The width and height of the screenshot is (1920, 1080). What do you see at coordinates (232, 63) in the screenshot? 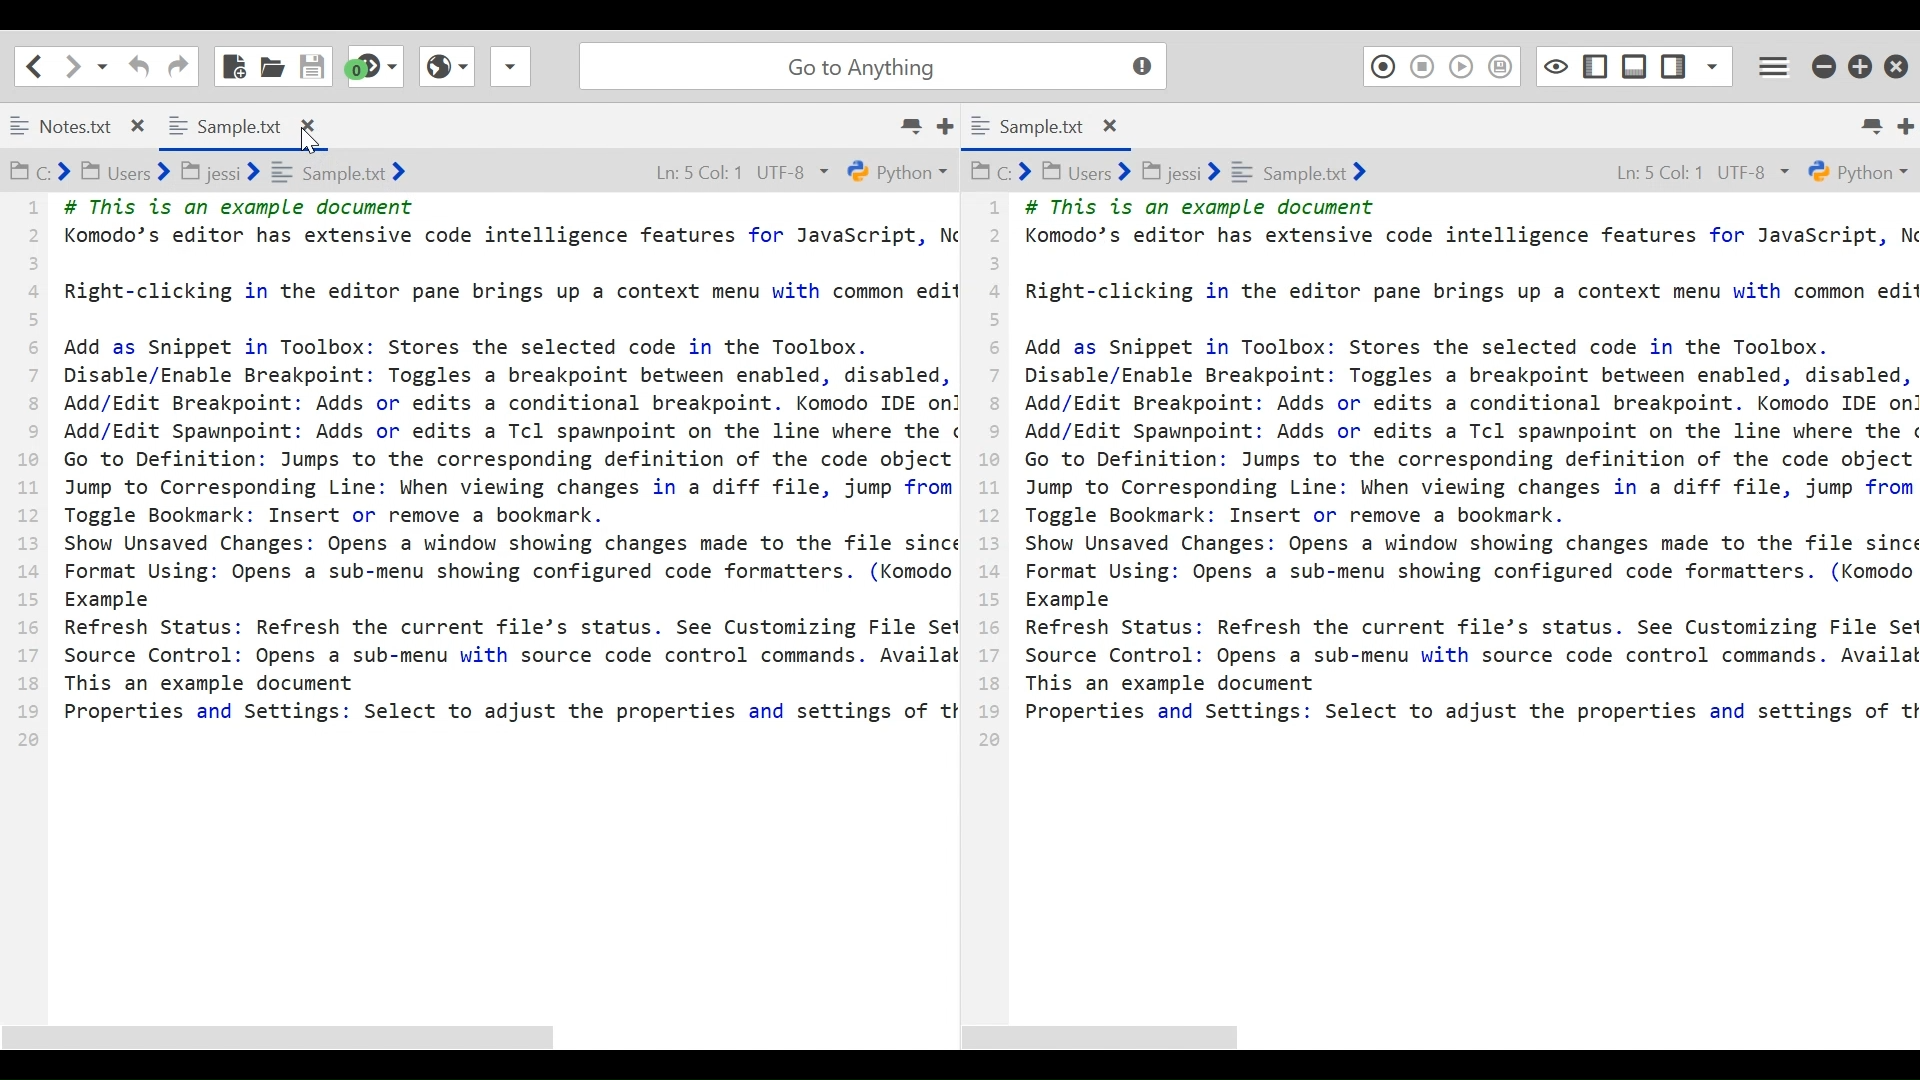
I see `New File` at bounding box center [232, 63].